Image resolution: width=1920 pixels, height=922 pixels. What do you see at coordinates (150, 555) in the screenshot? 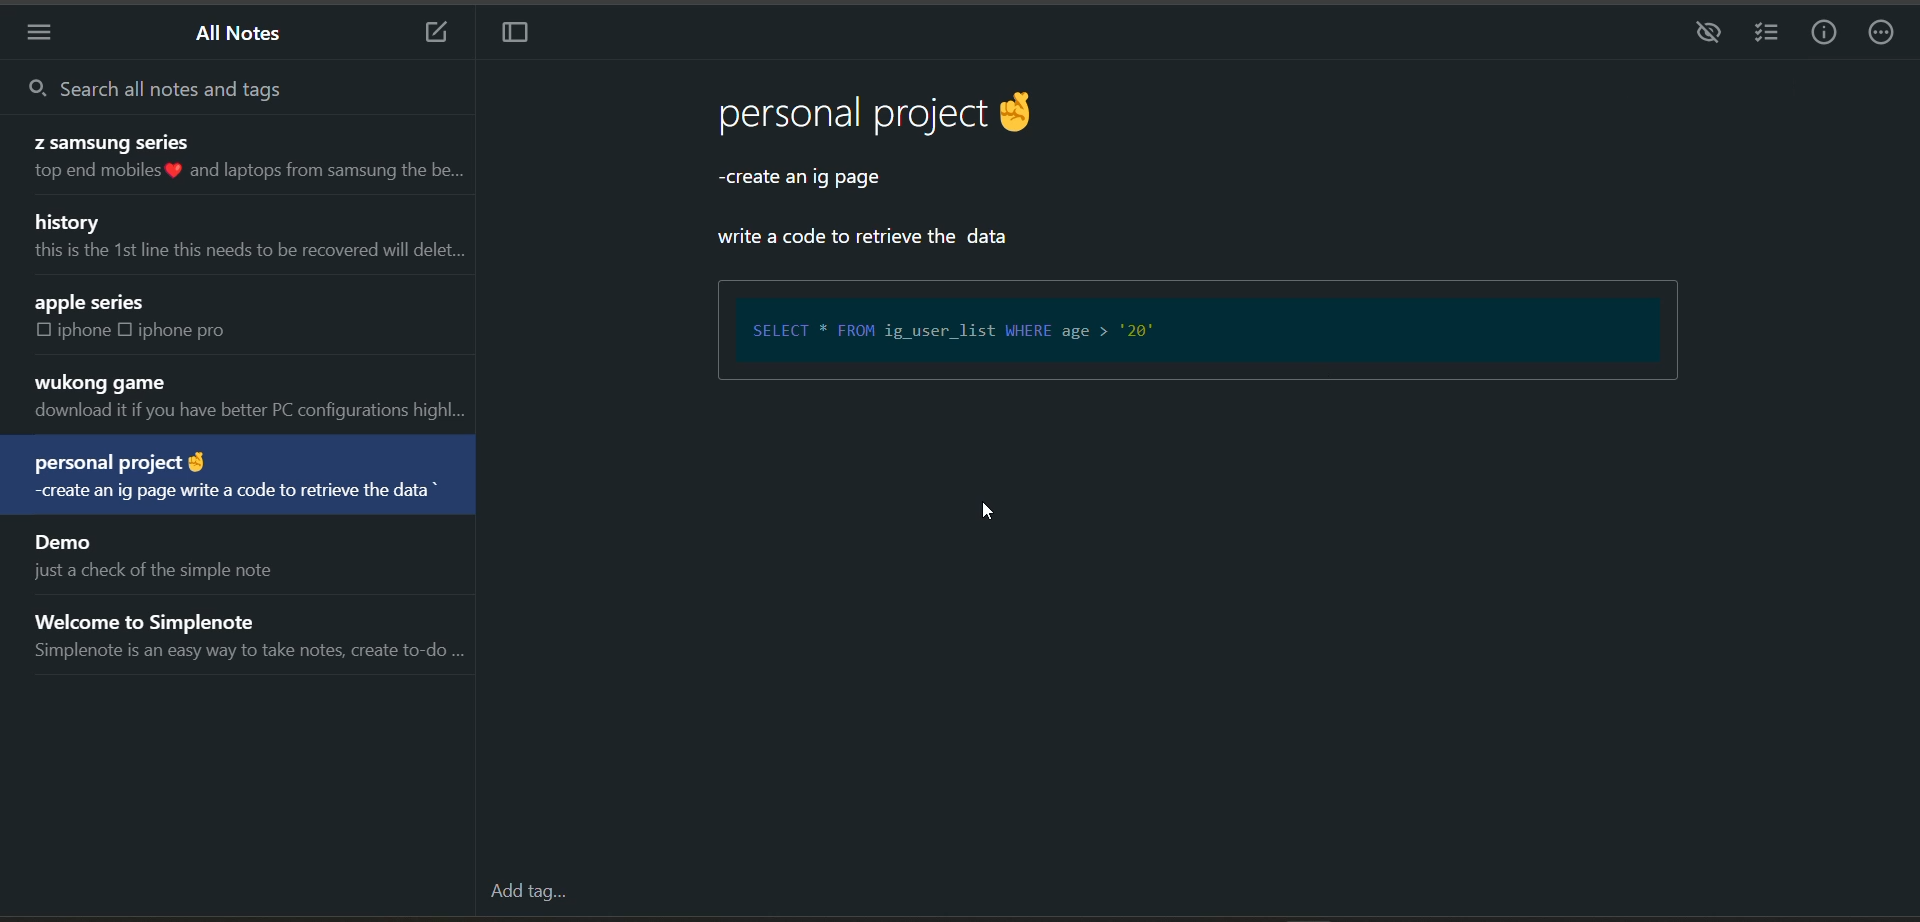
I see `note title  and preview` at bounding box center [150, 555].